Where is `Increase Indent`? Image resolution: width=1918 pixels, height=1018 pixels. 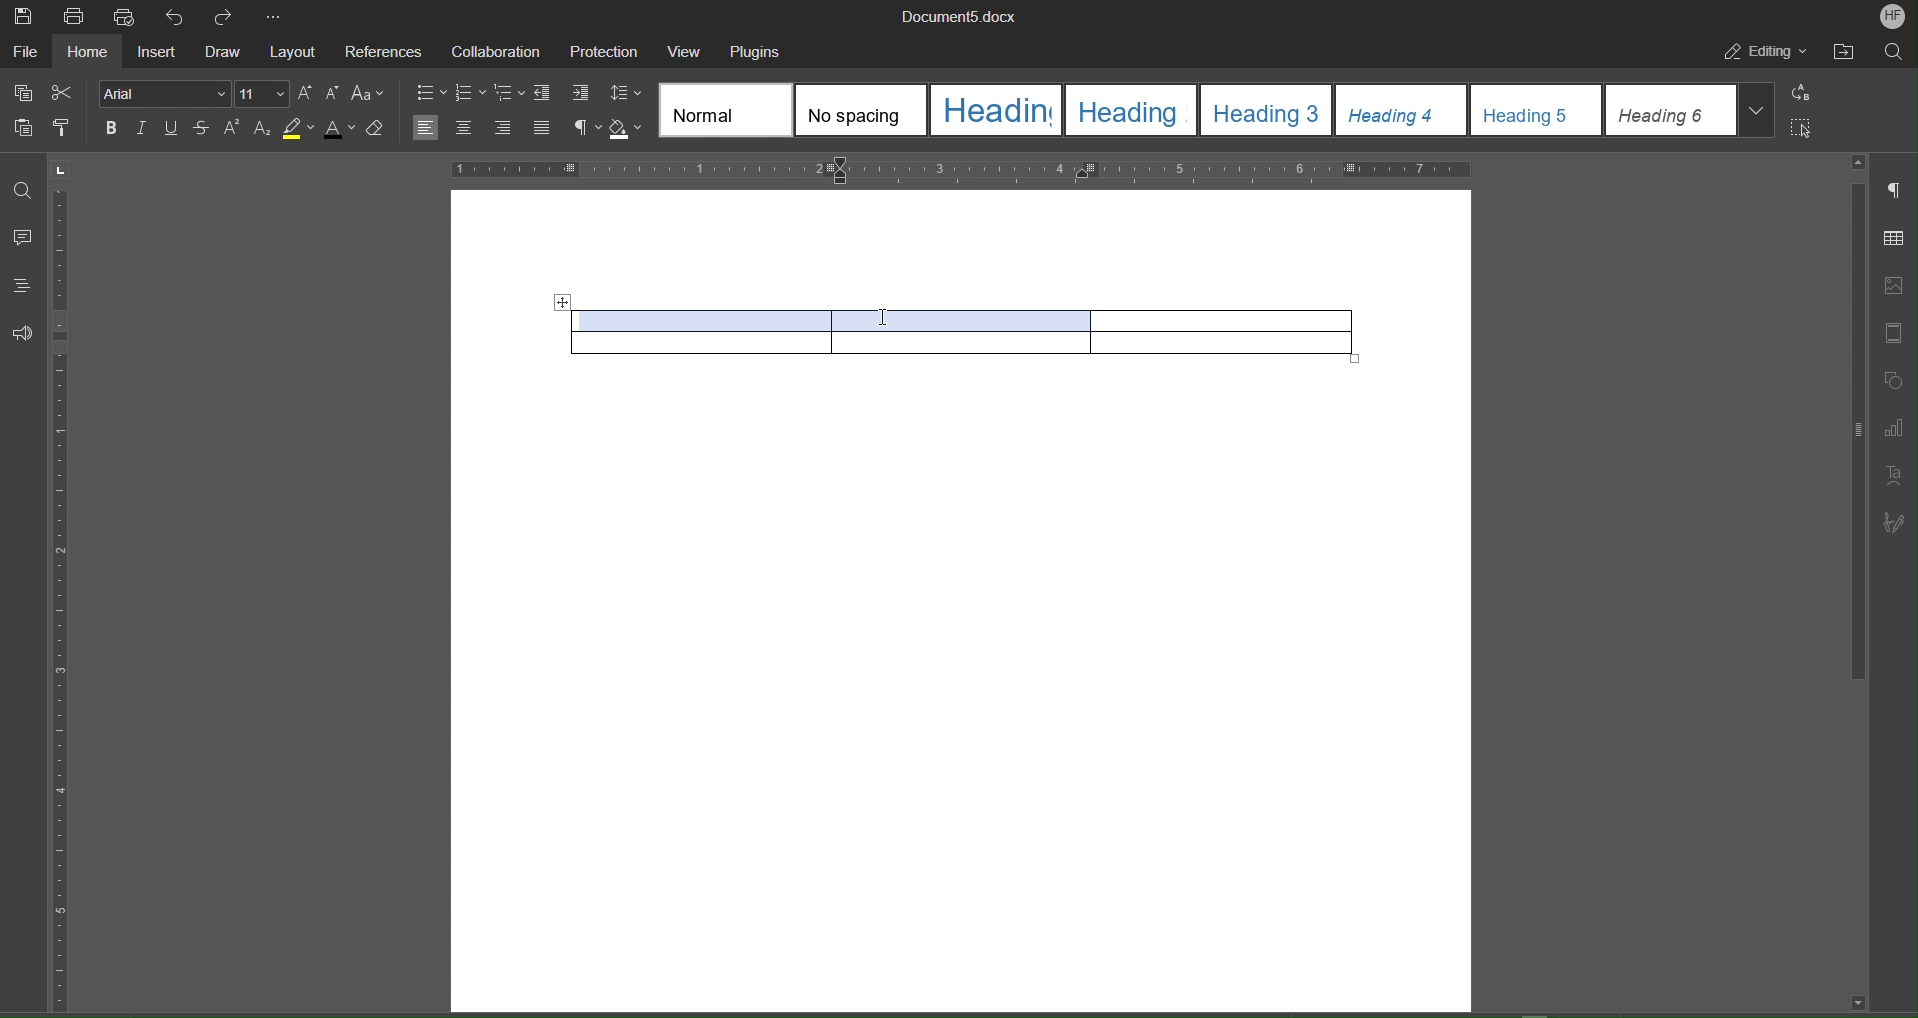 Increase Indent is located at coordinates (582, 94).